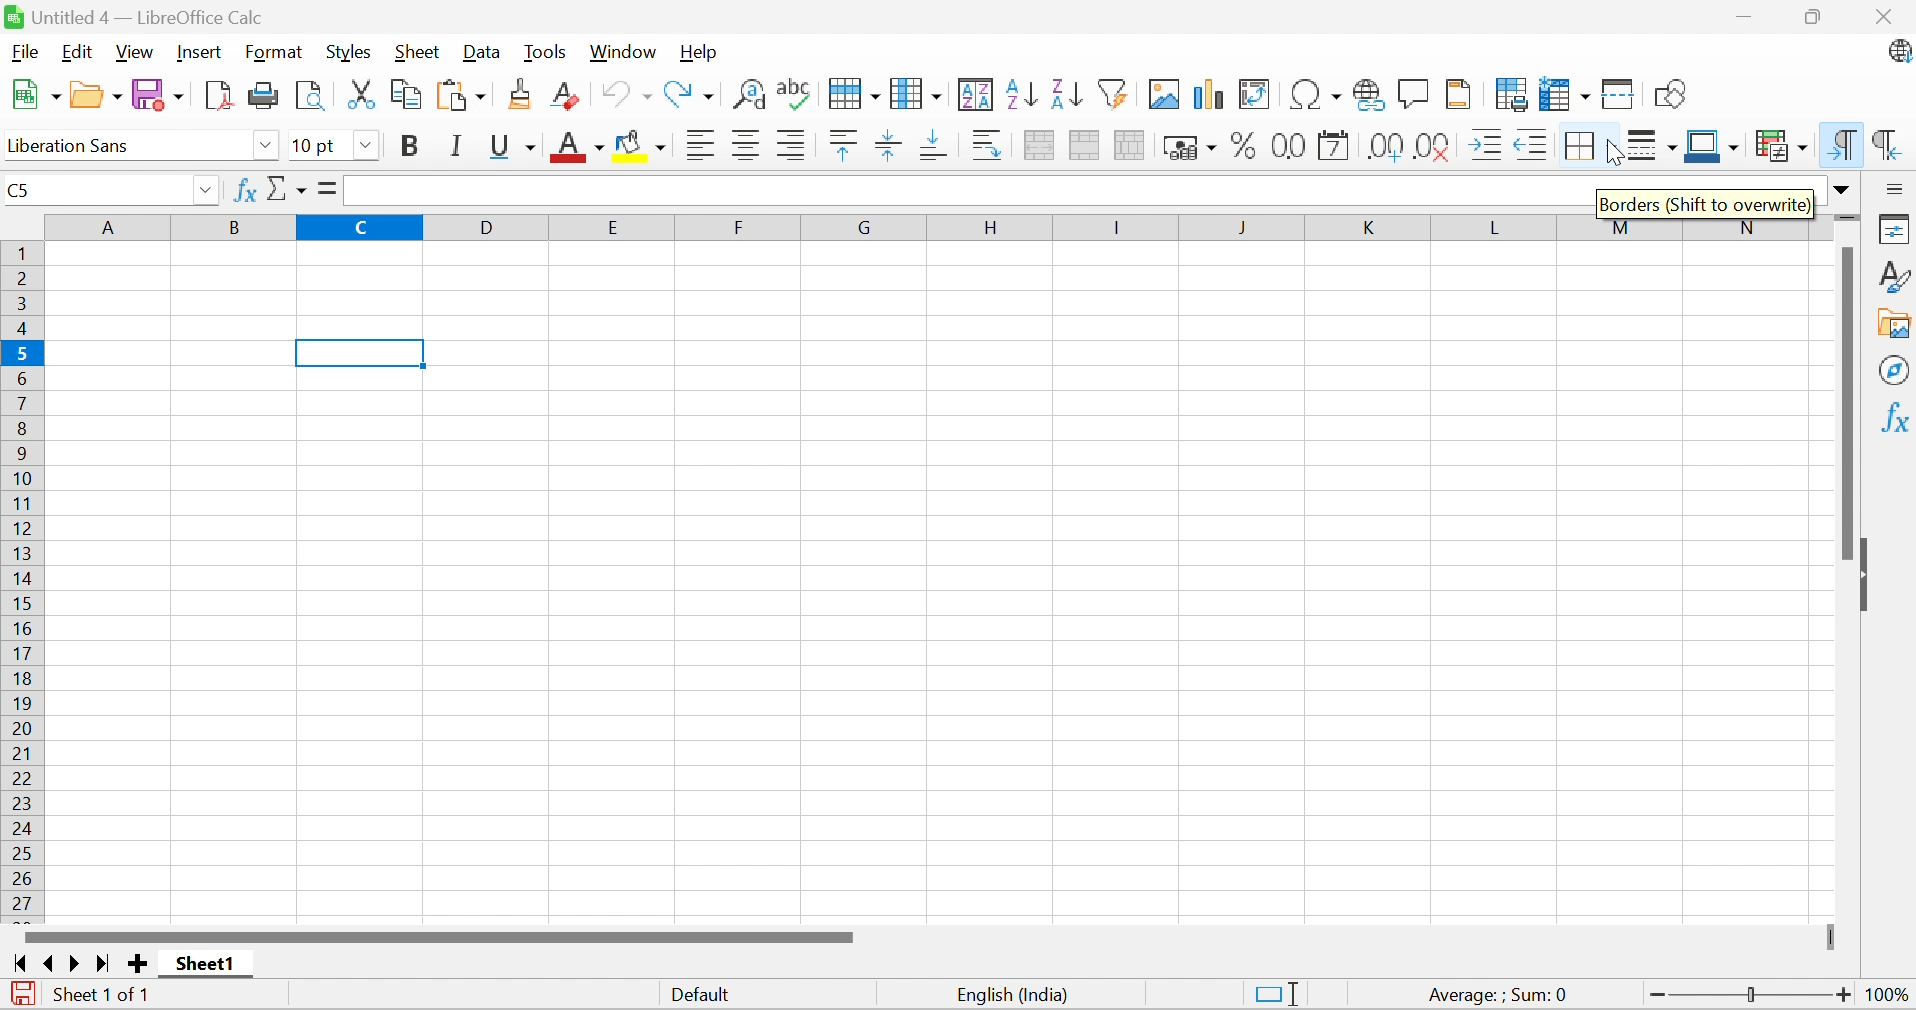 This screenshot has height=1010, width=1916. What do you see at coordinates (522, 95) in the screenshot?
I see `Cone formatting` at bounding box center [522, 95].